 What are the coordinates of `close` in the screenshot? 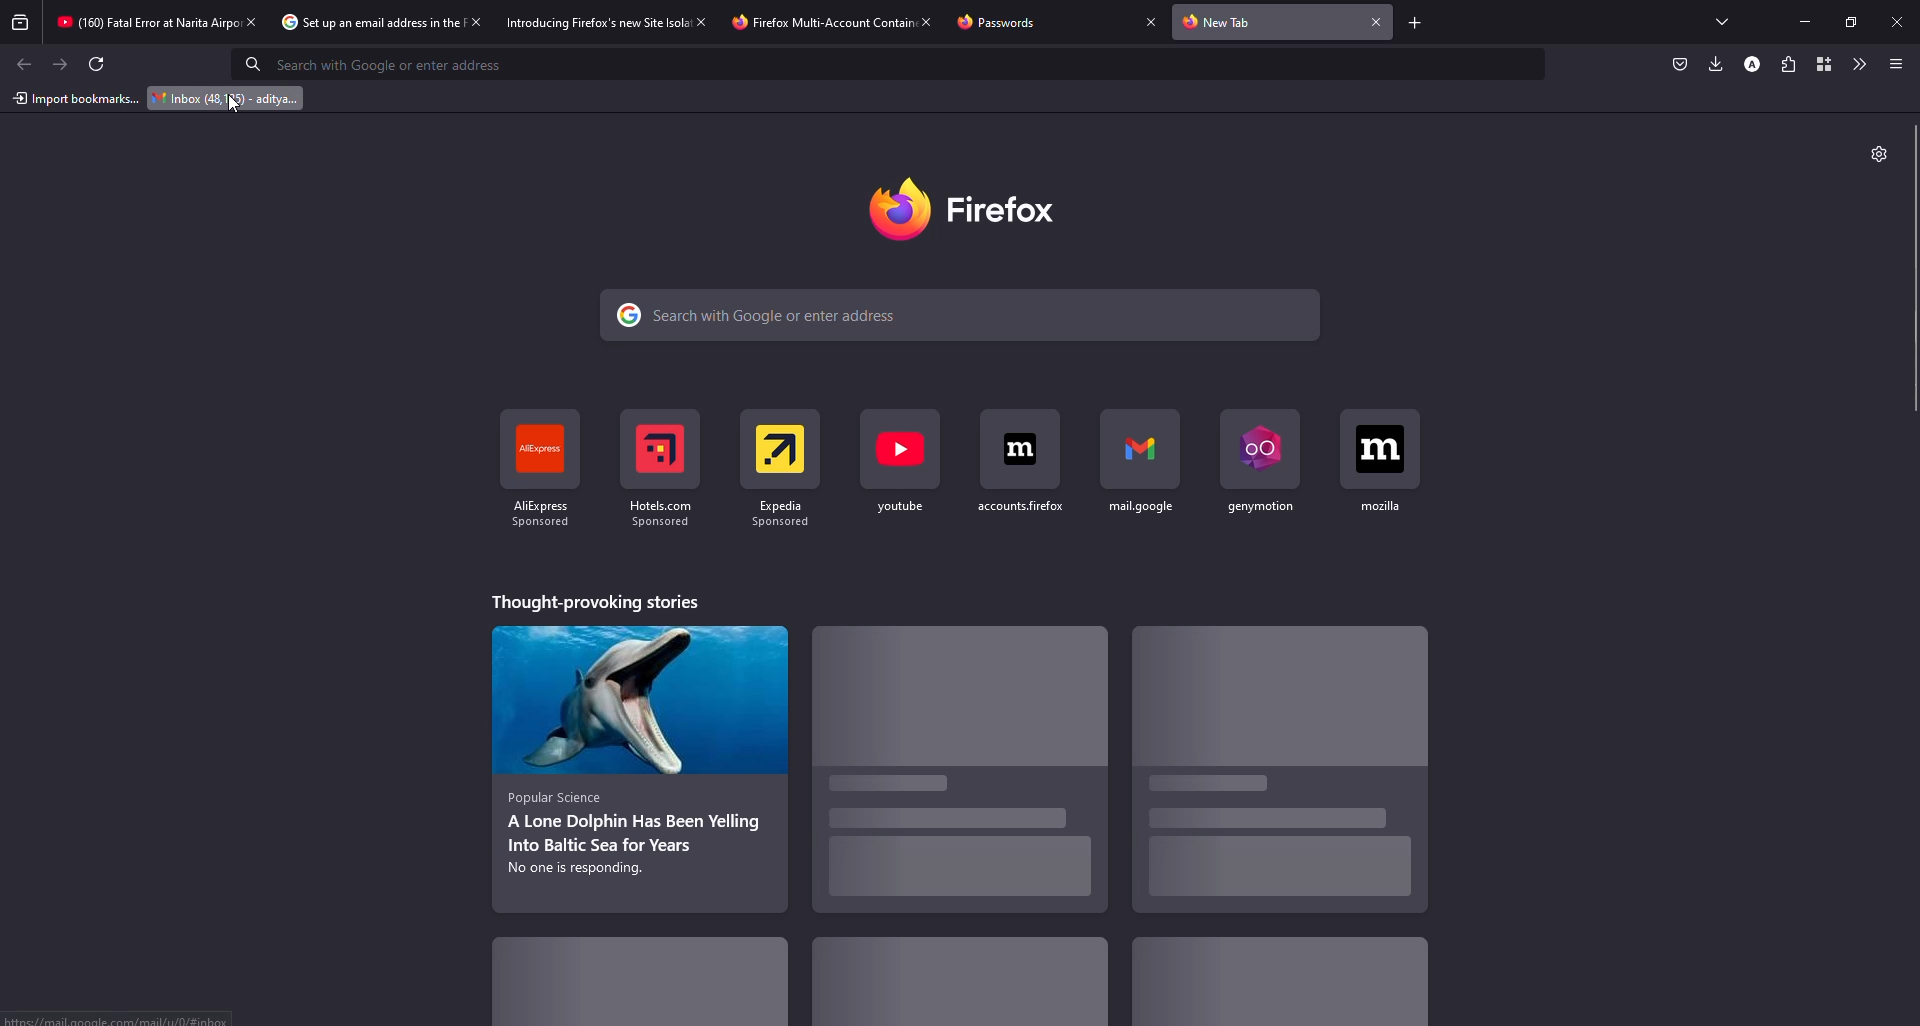 It's located at (1147, 21).